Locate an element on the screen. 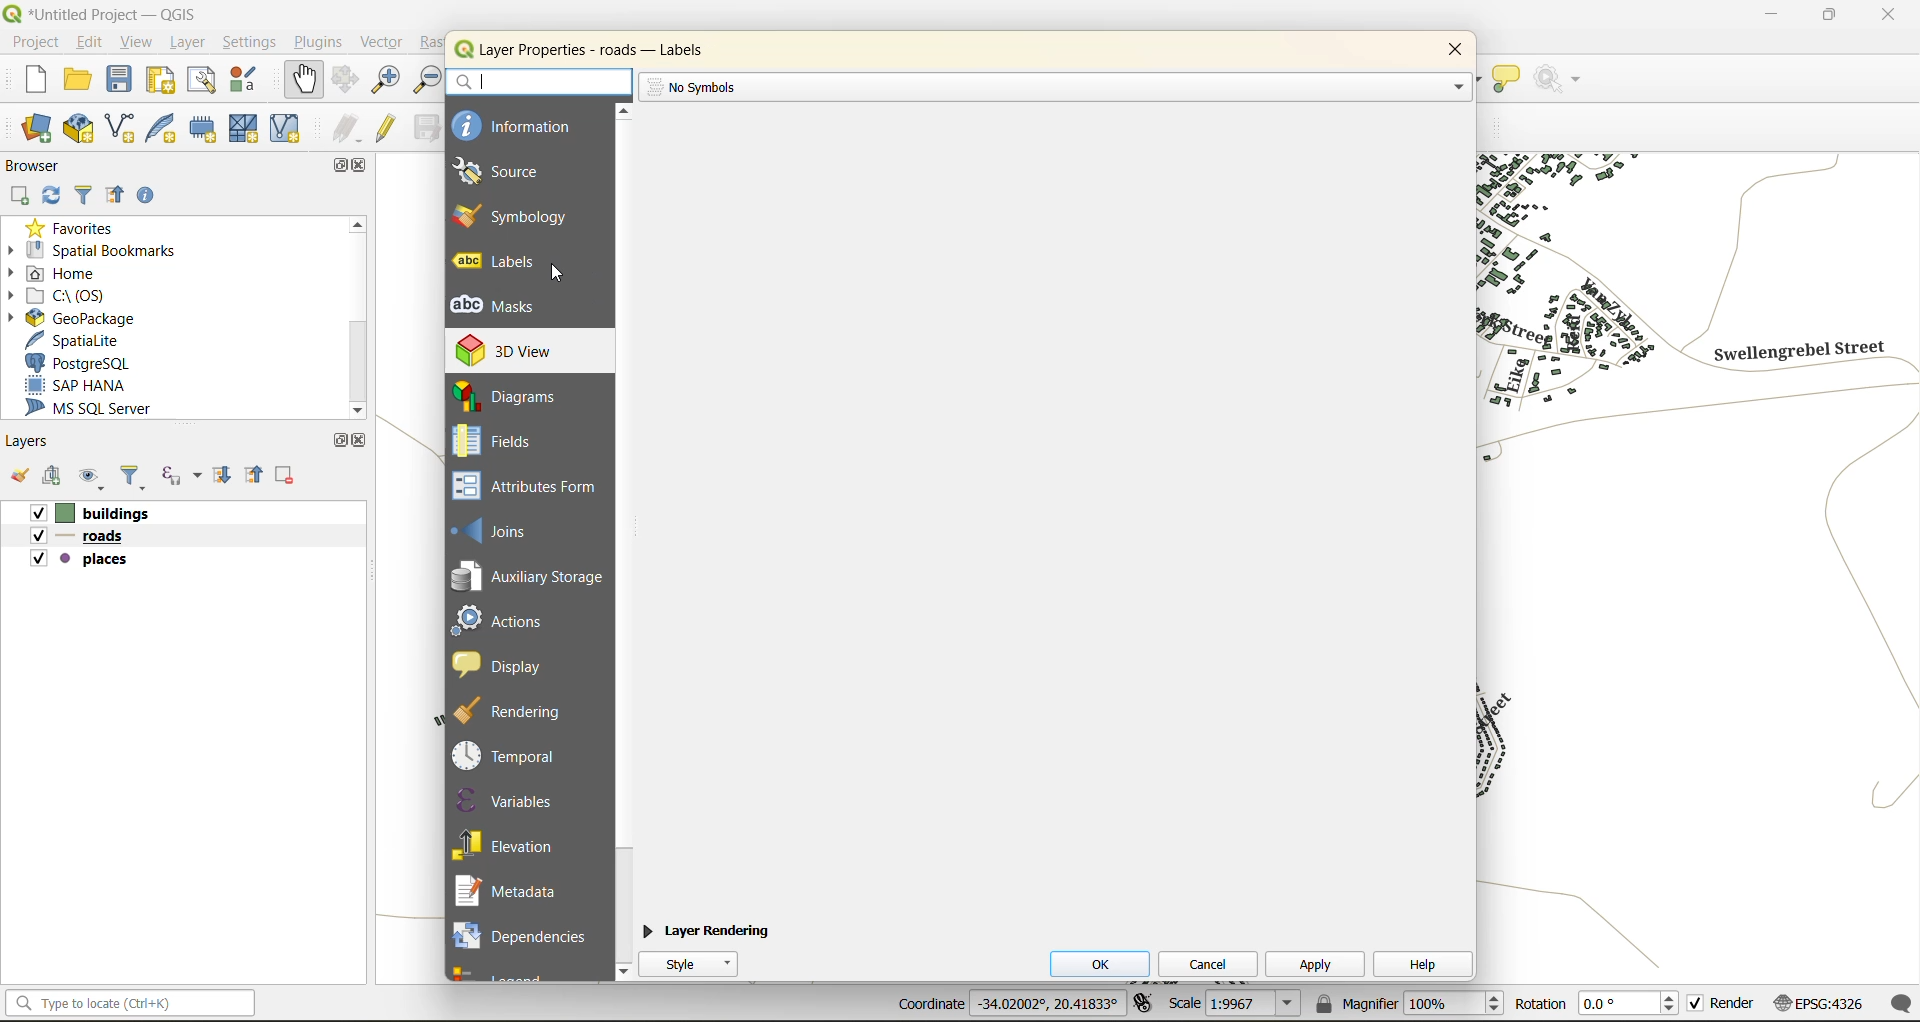  symbology is located at coordinates (511, 215).